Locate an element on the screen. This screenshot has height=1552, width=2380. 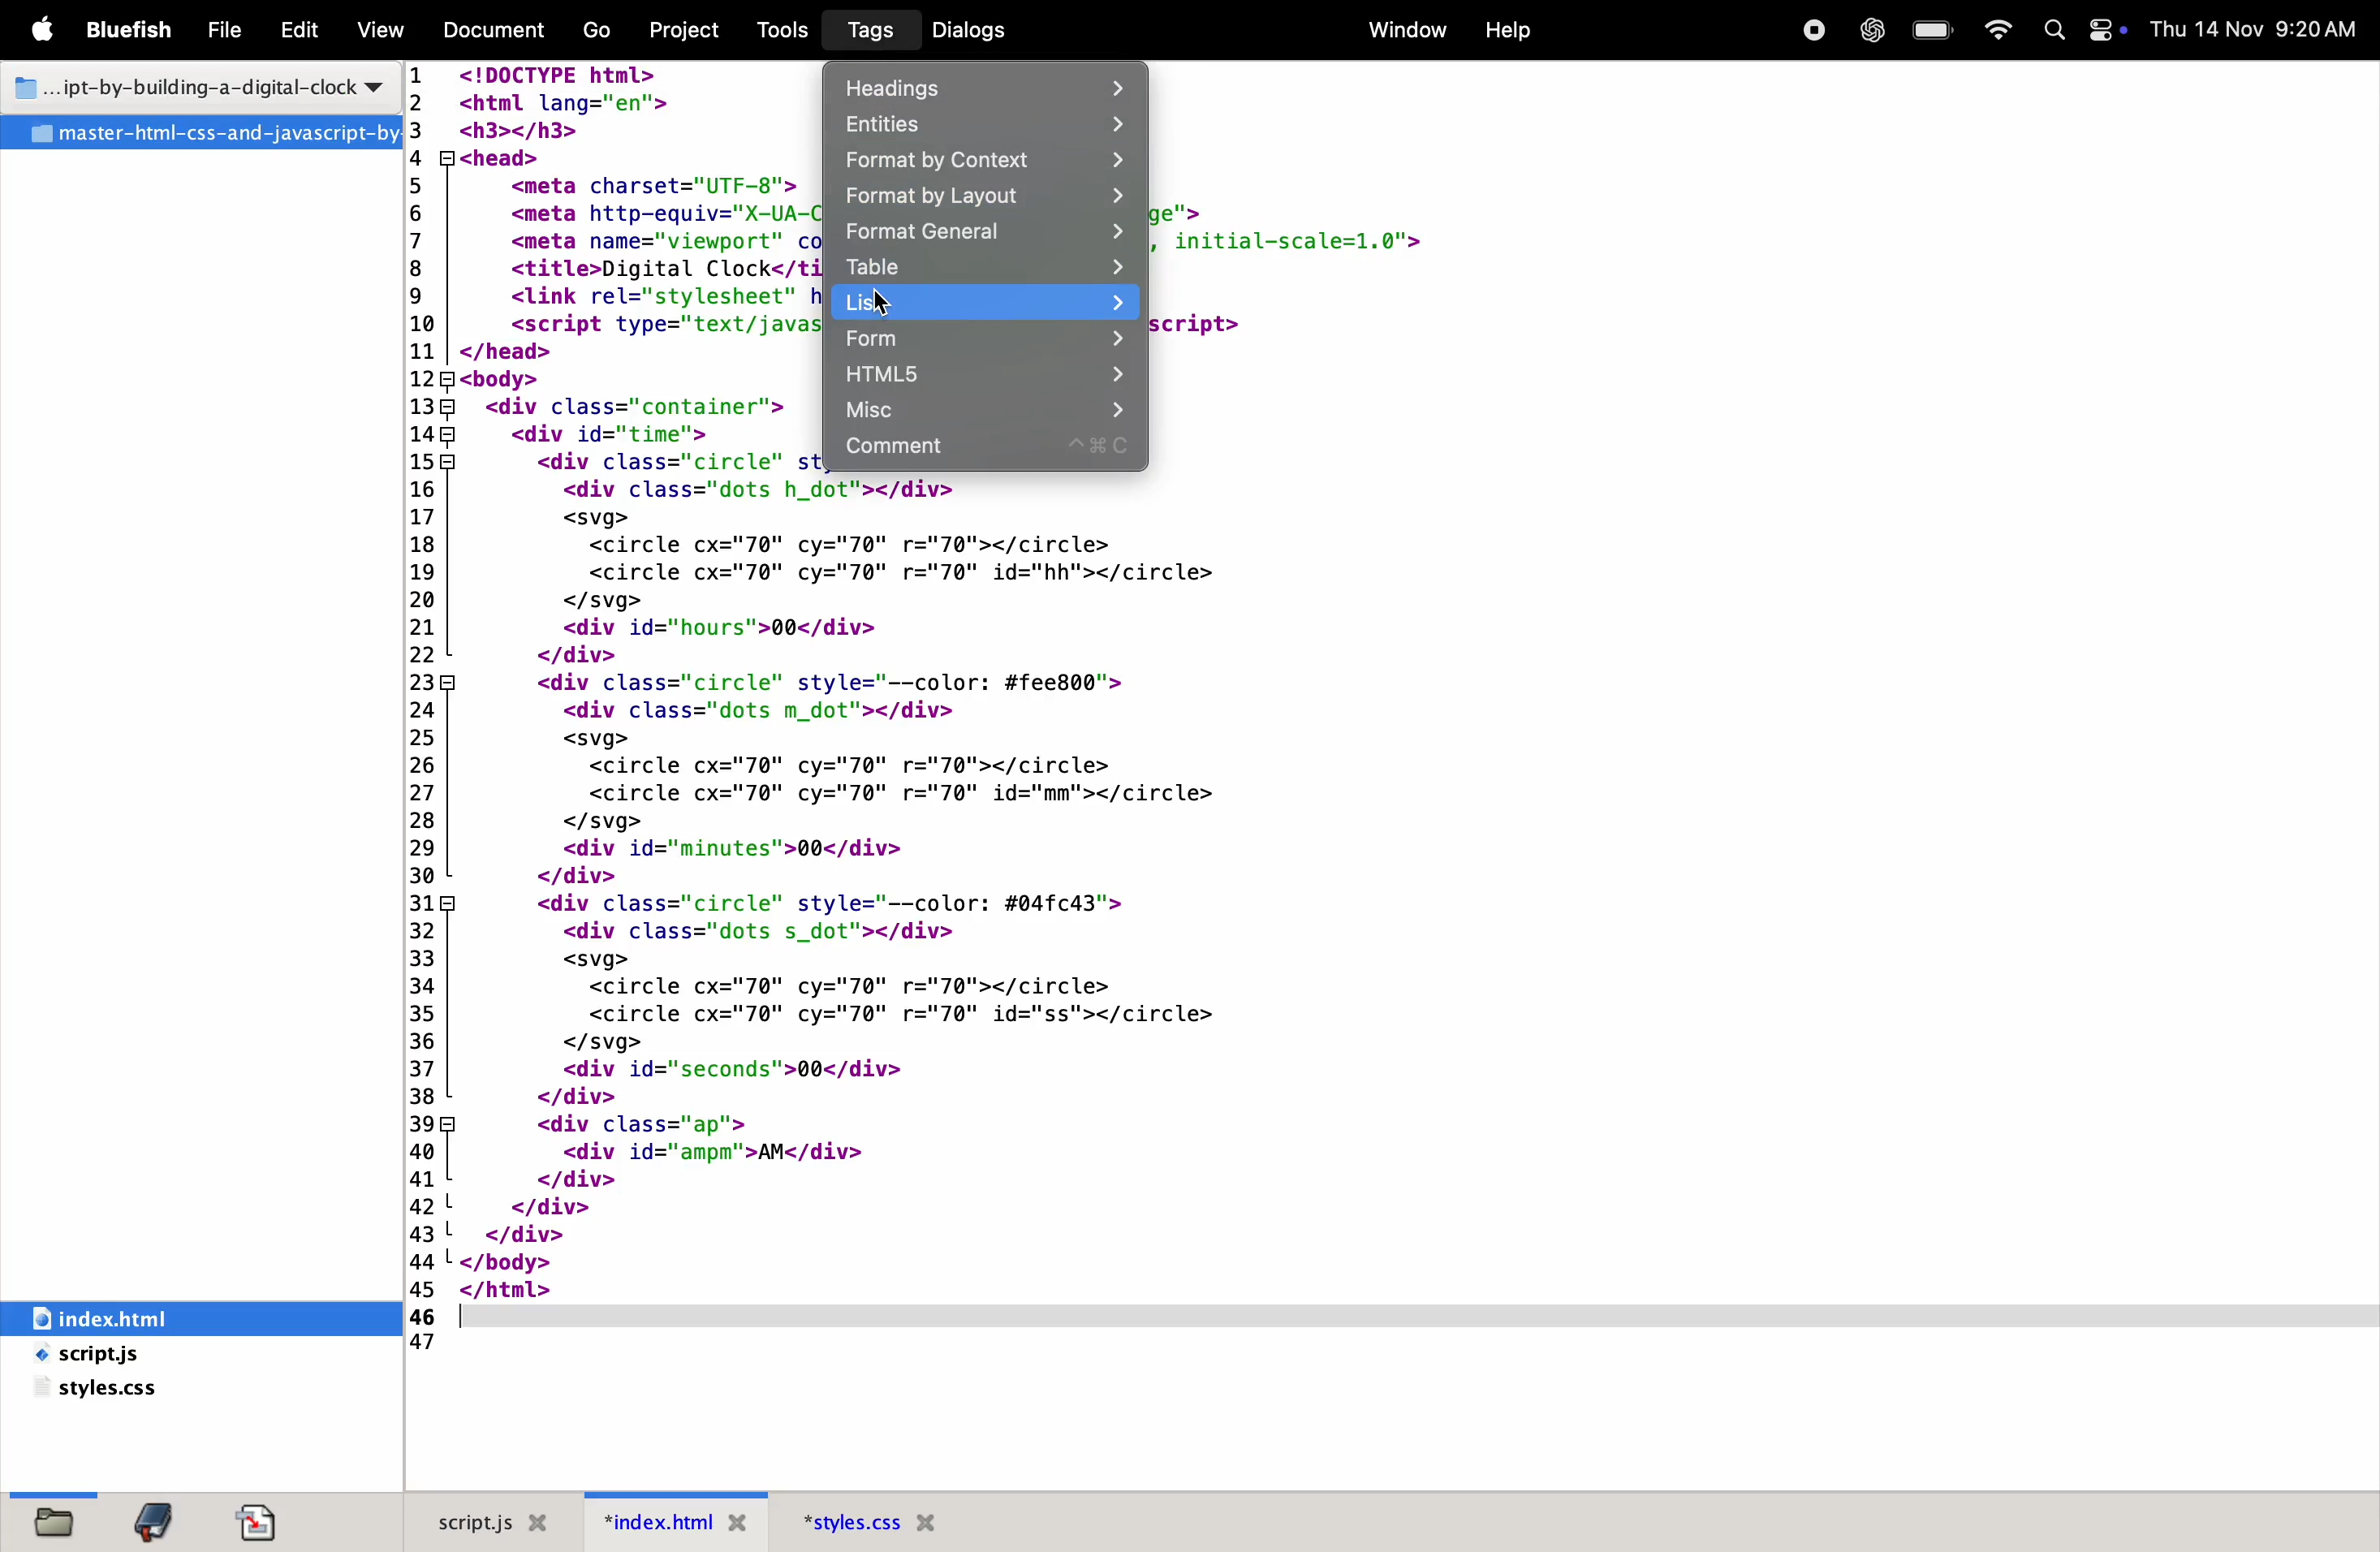
script.js is located at coordinates (498, 1518).